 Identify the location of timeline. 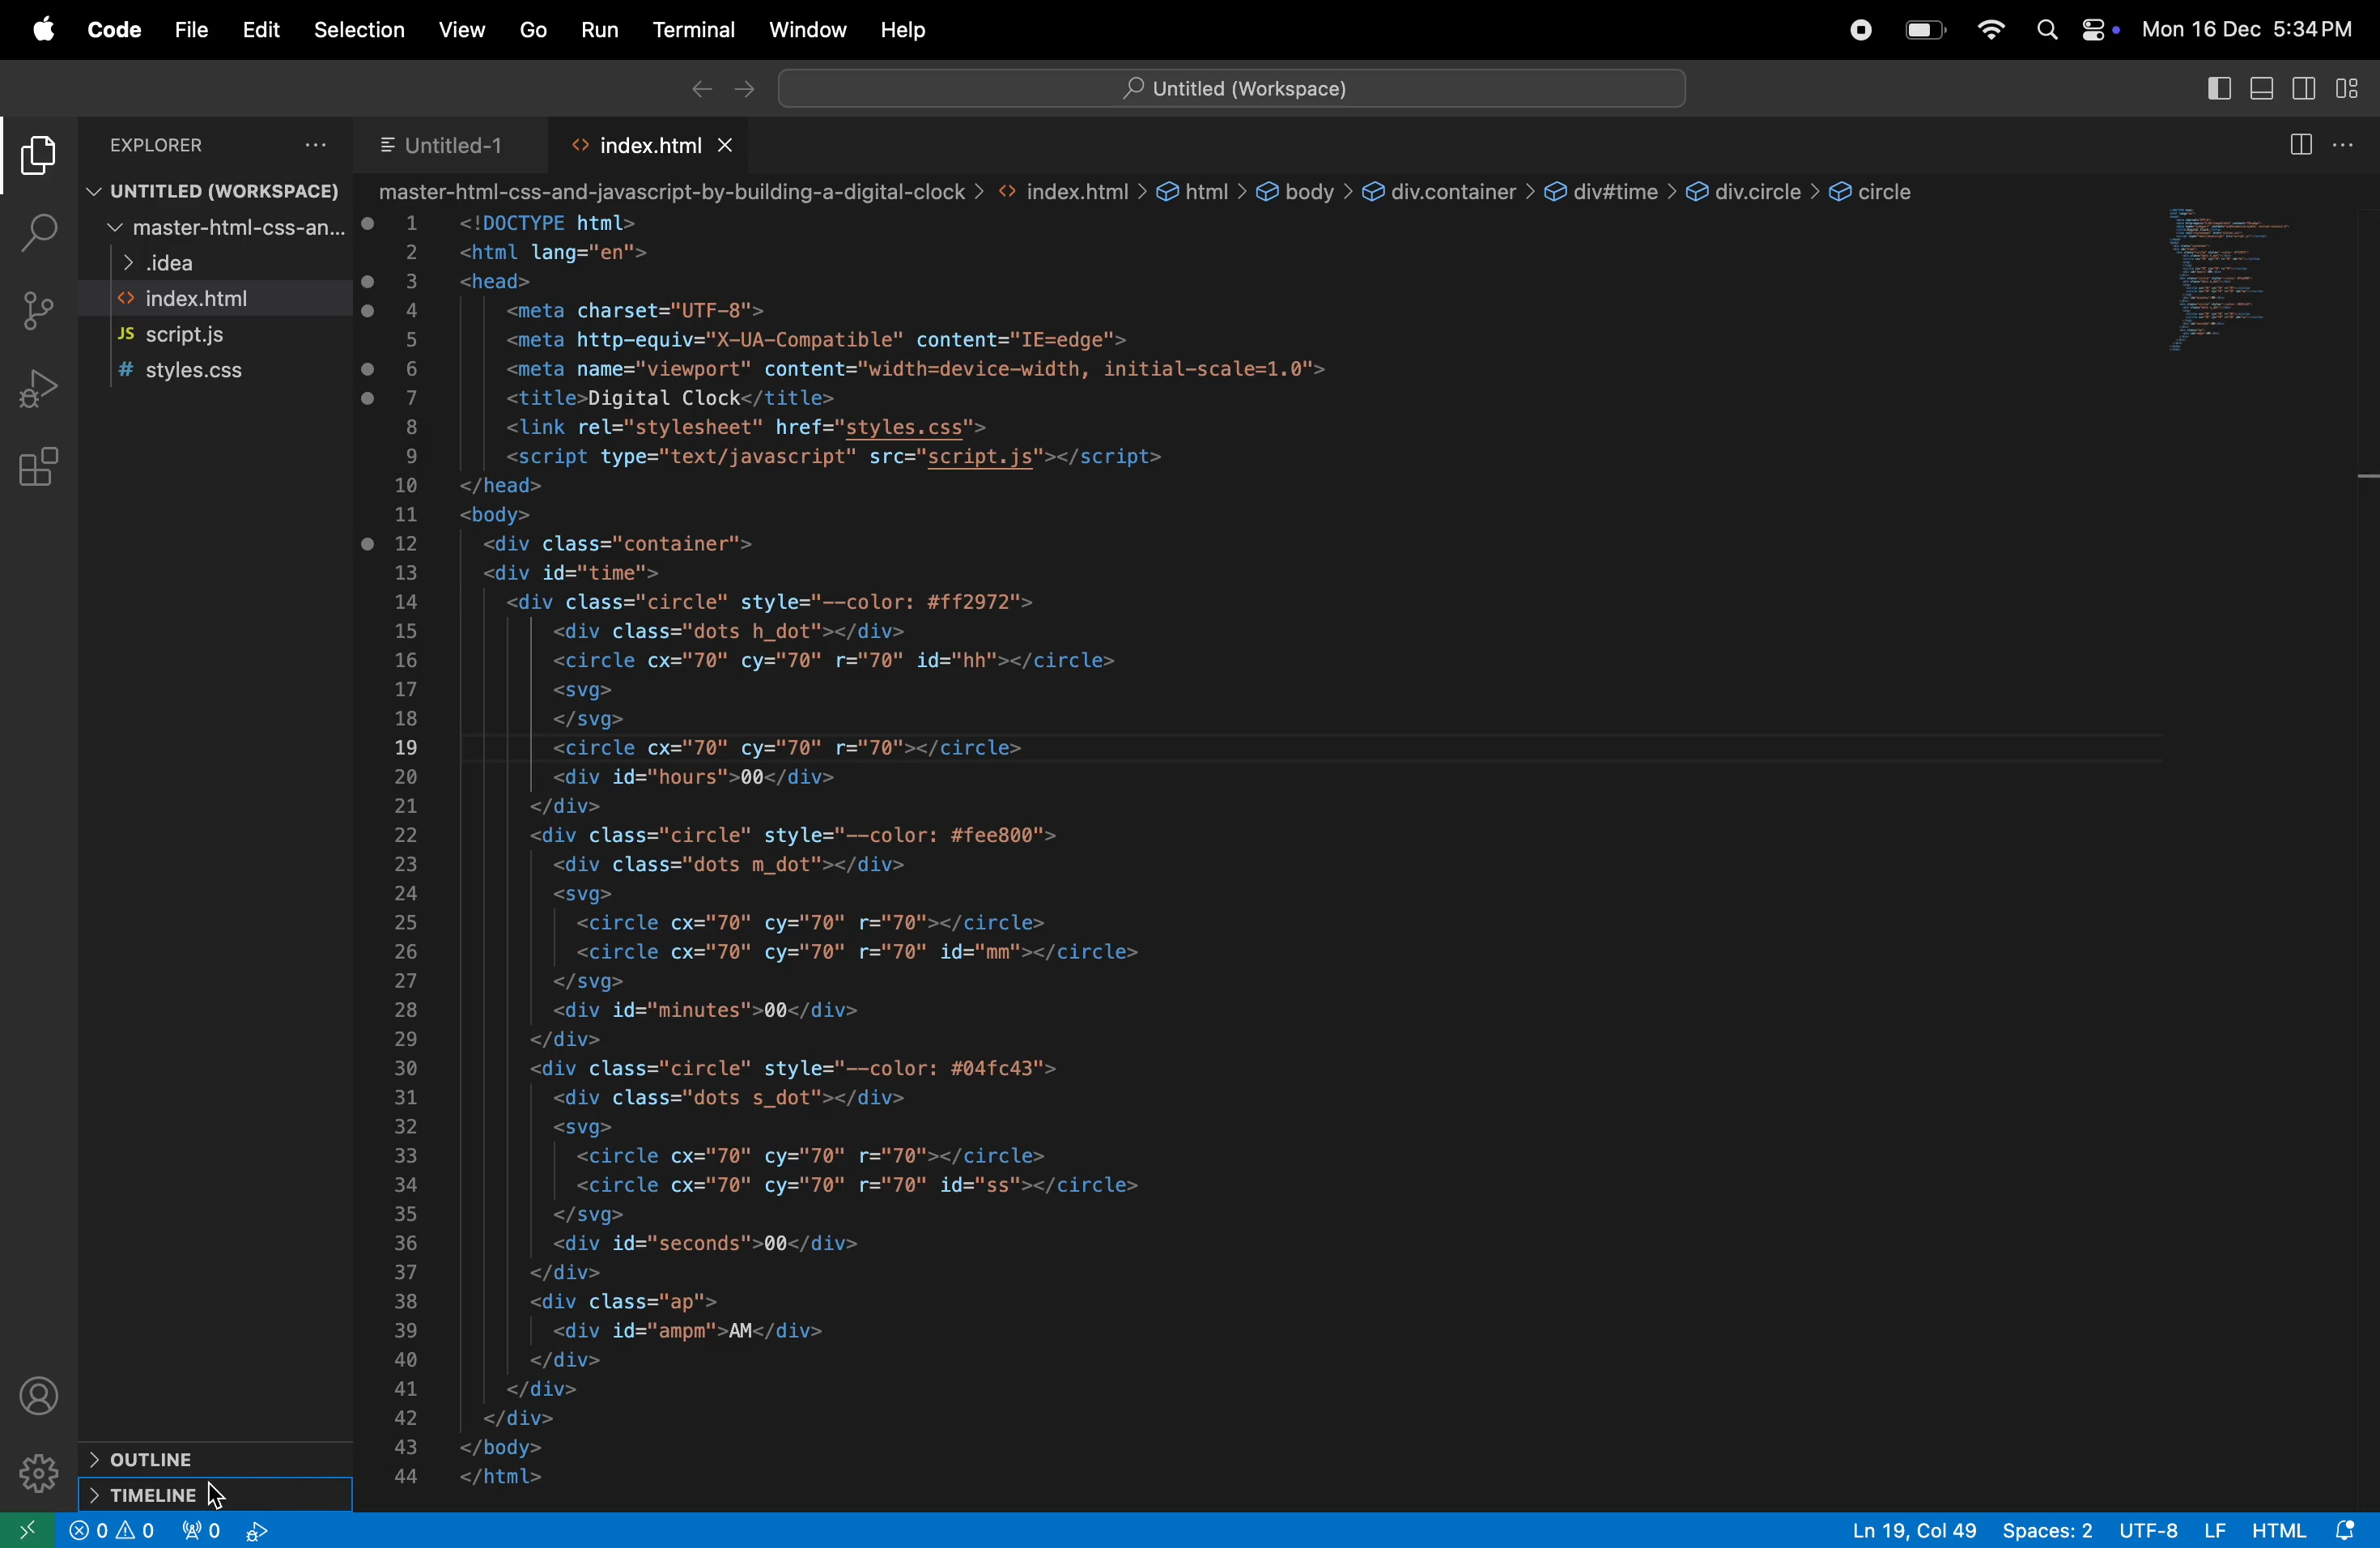
(160, 1495).